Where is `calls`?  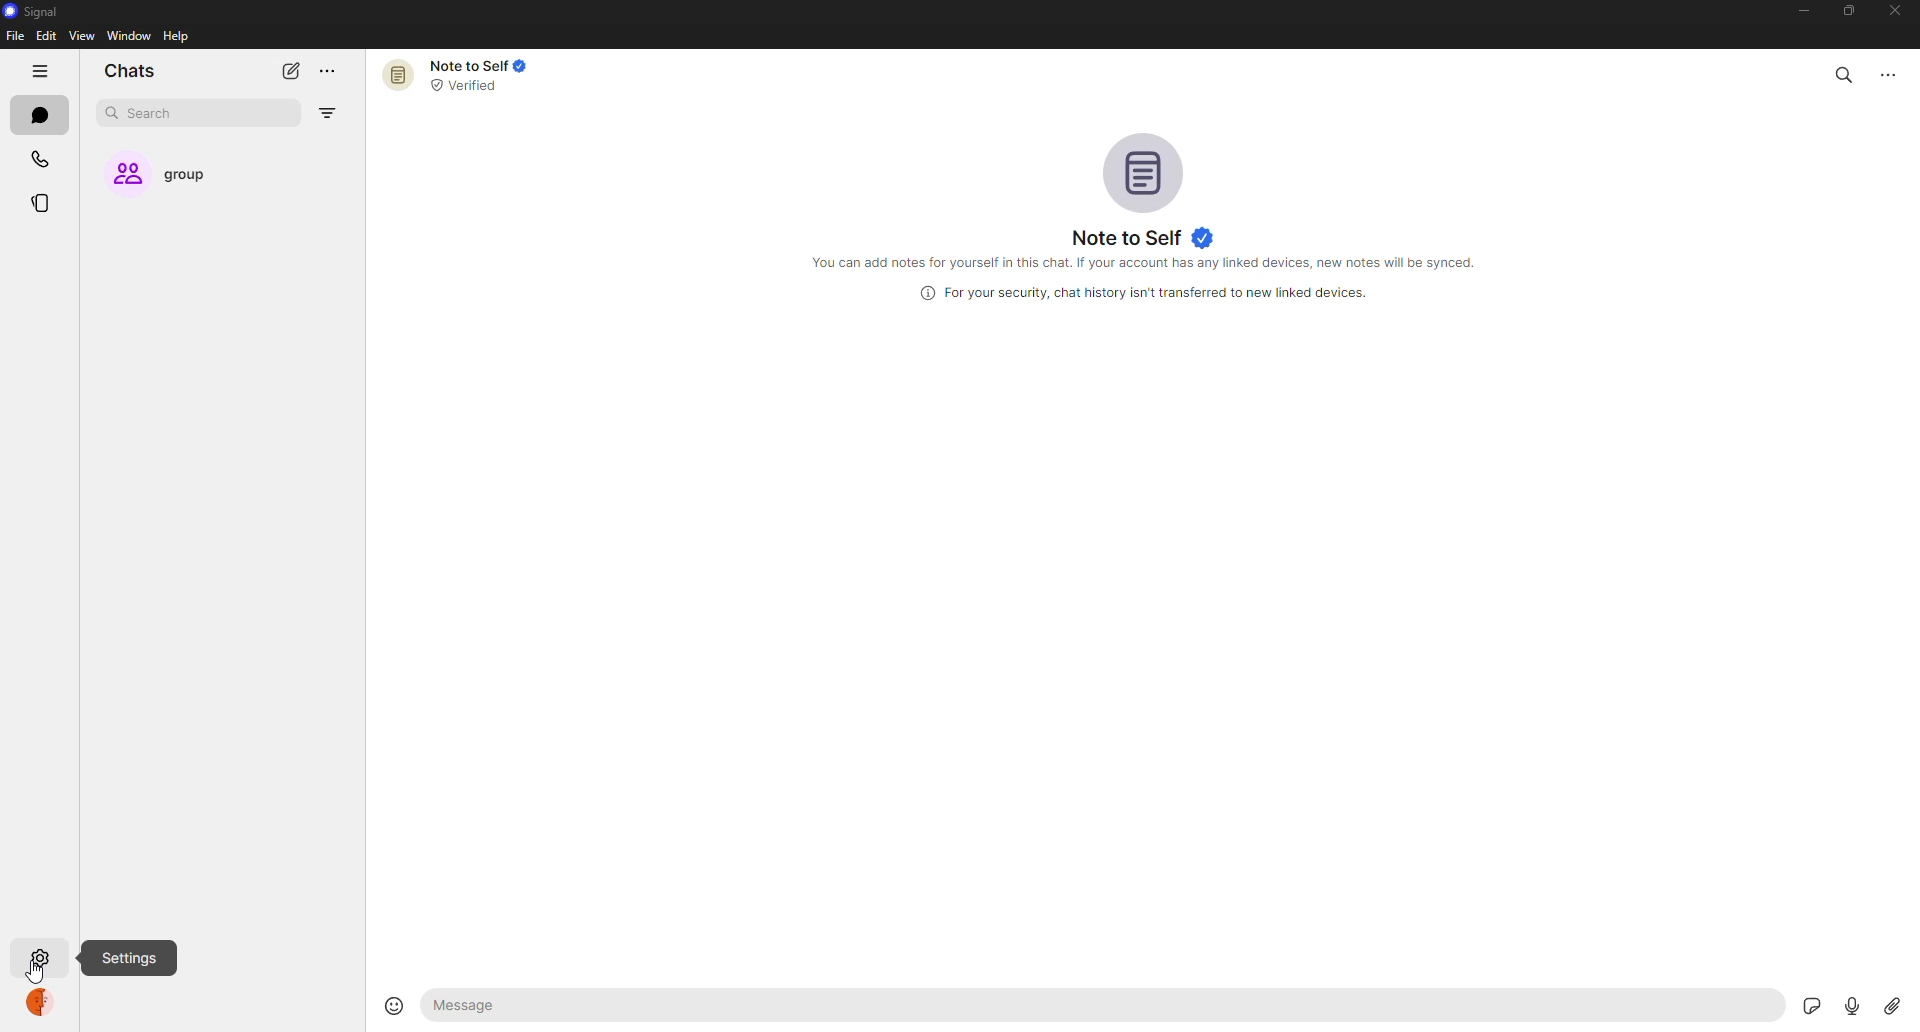 calls is located at coordinates (43, 161).